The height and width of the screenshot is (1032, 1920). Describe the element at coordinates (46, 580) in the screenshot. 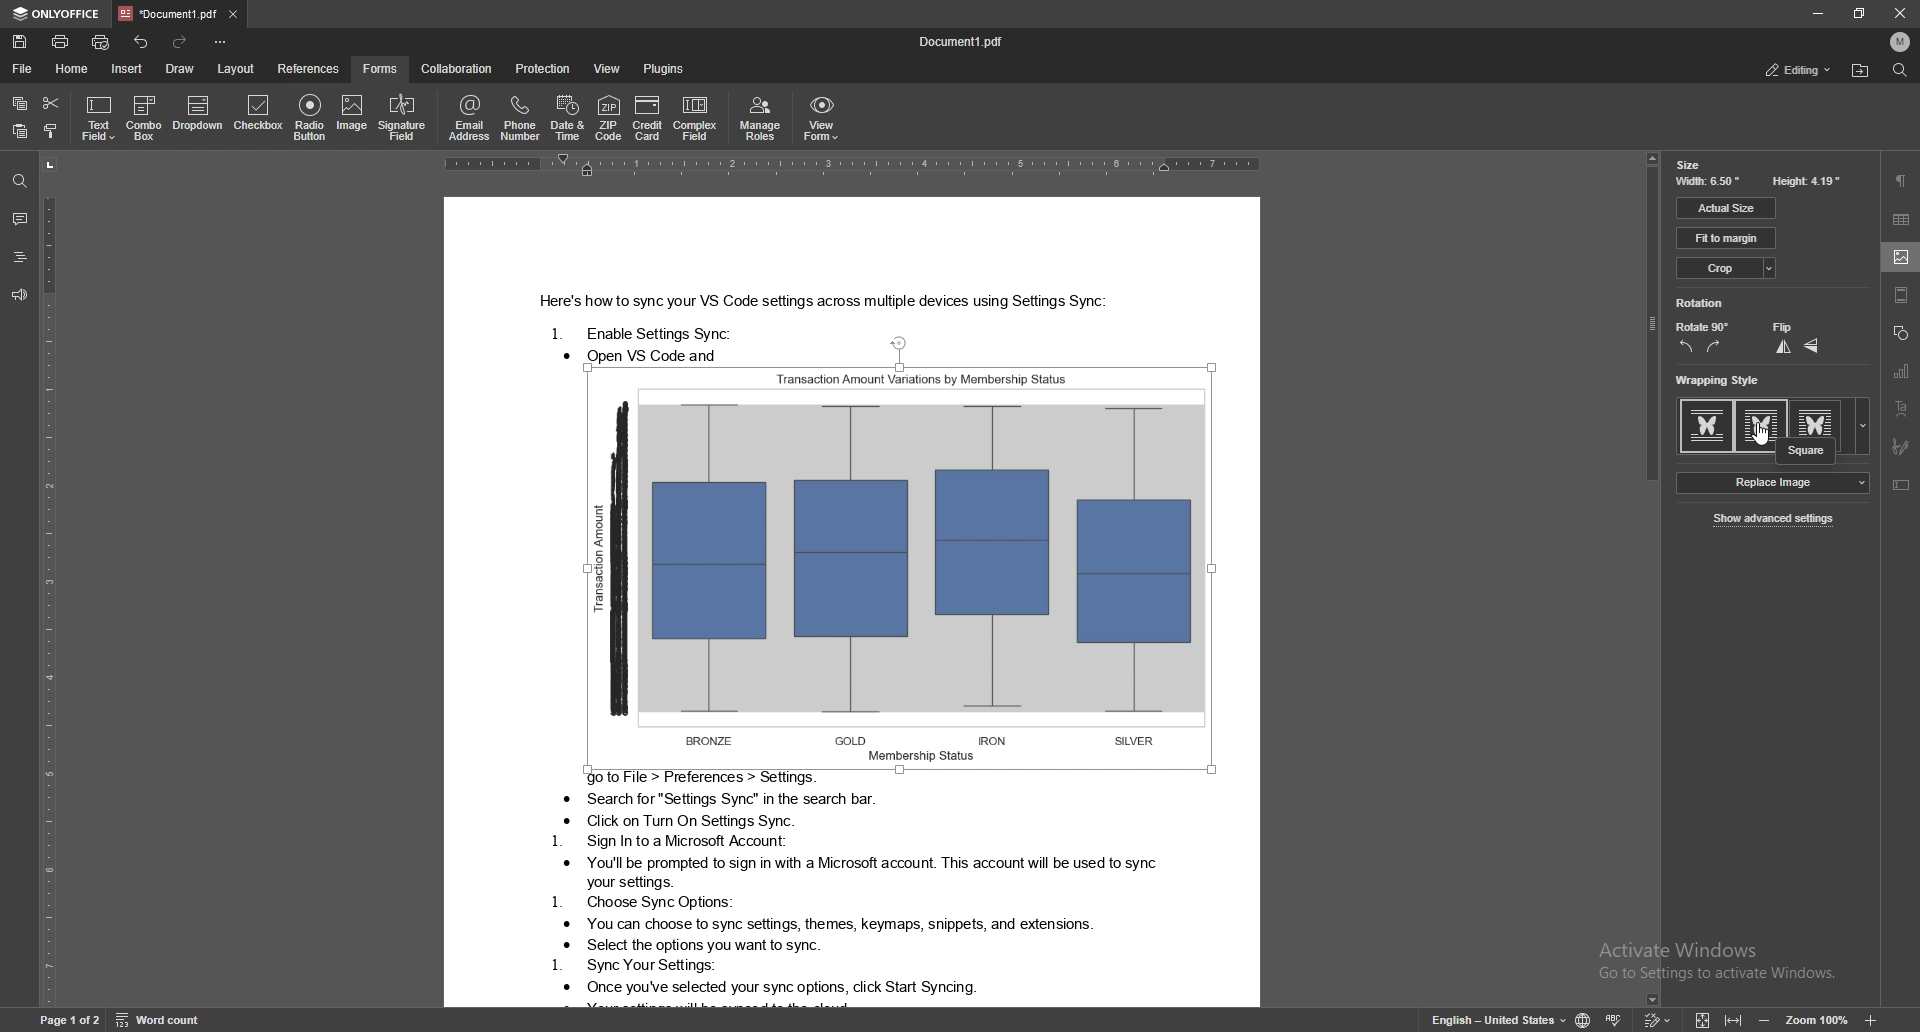

I see `vertical scale` at that location.